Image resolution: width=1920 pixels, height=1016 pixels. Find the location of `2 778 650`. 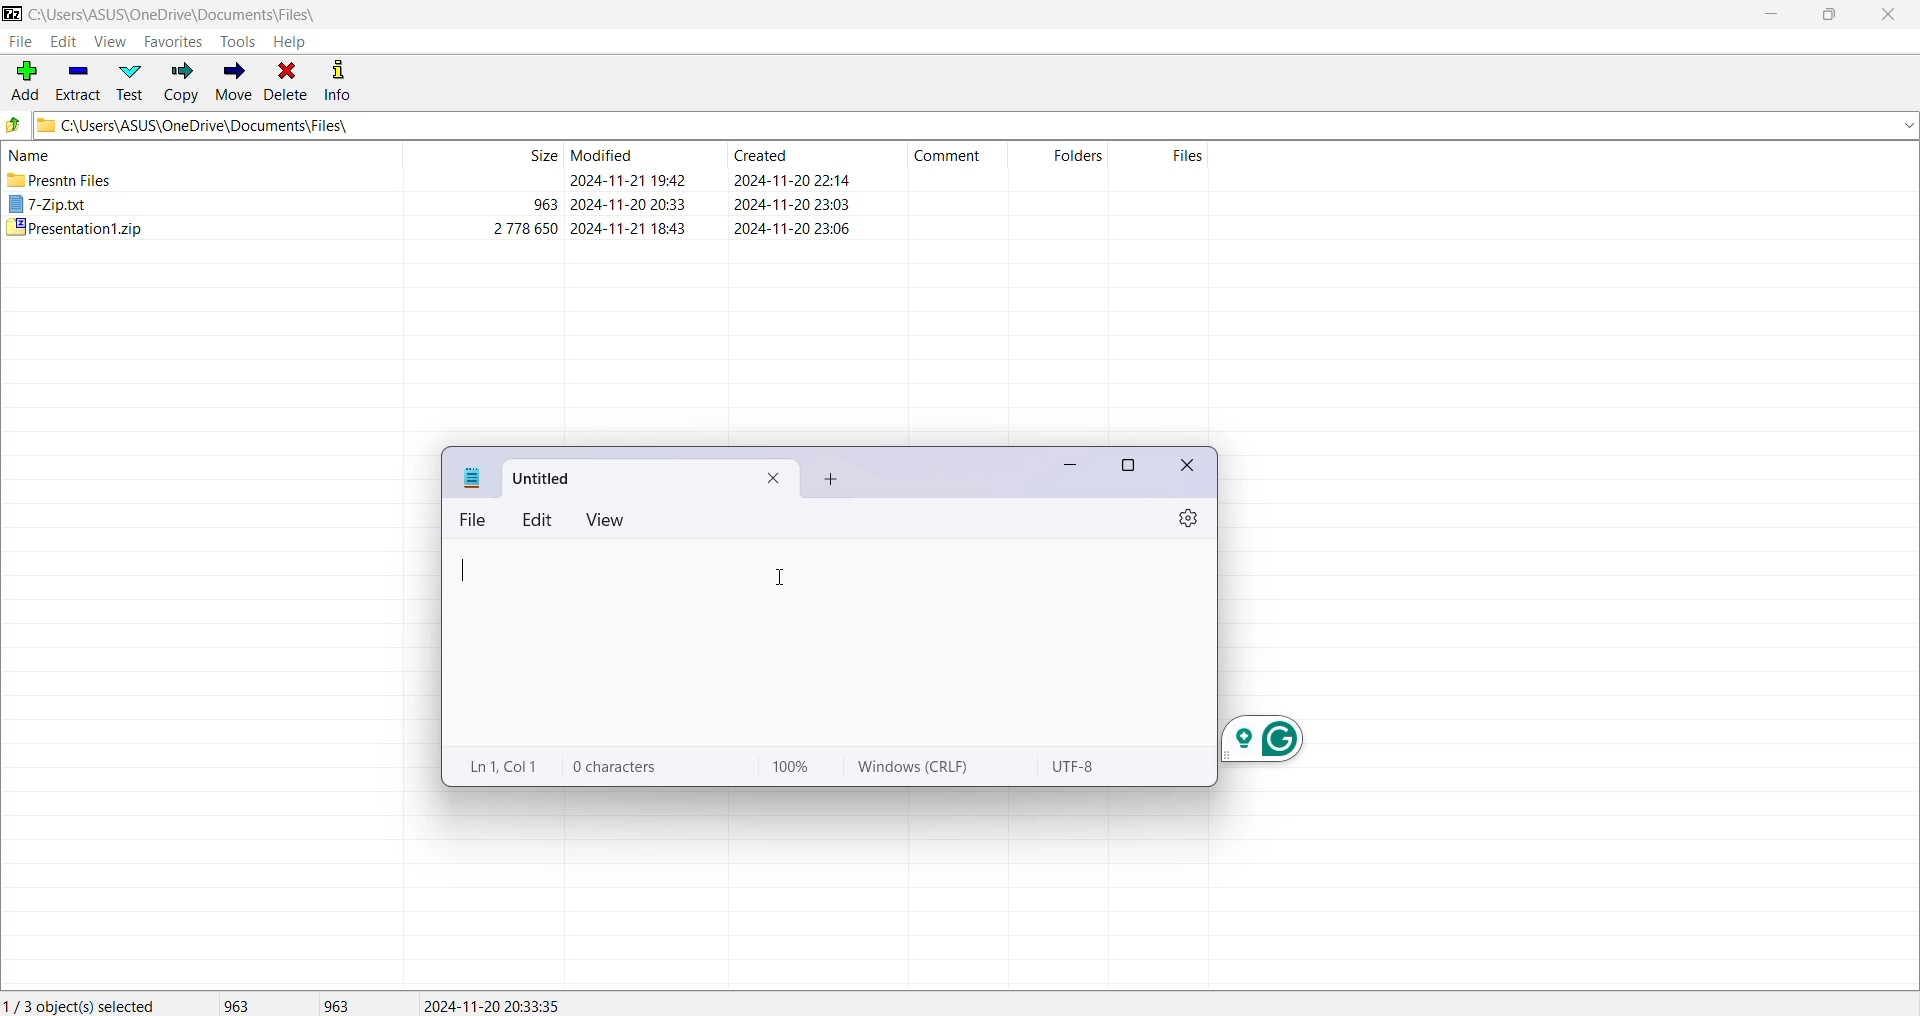

2 778 650 is located at coordinates (526, 227).